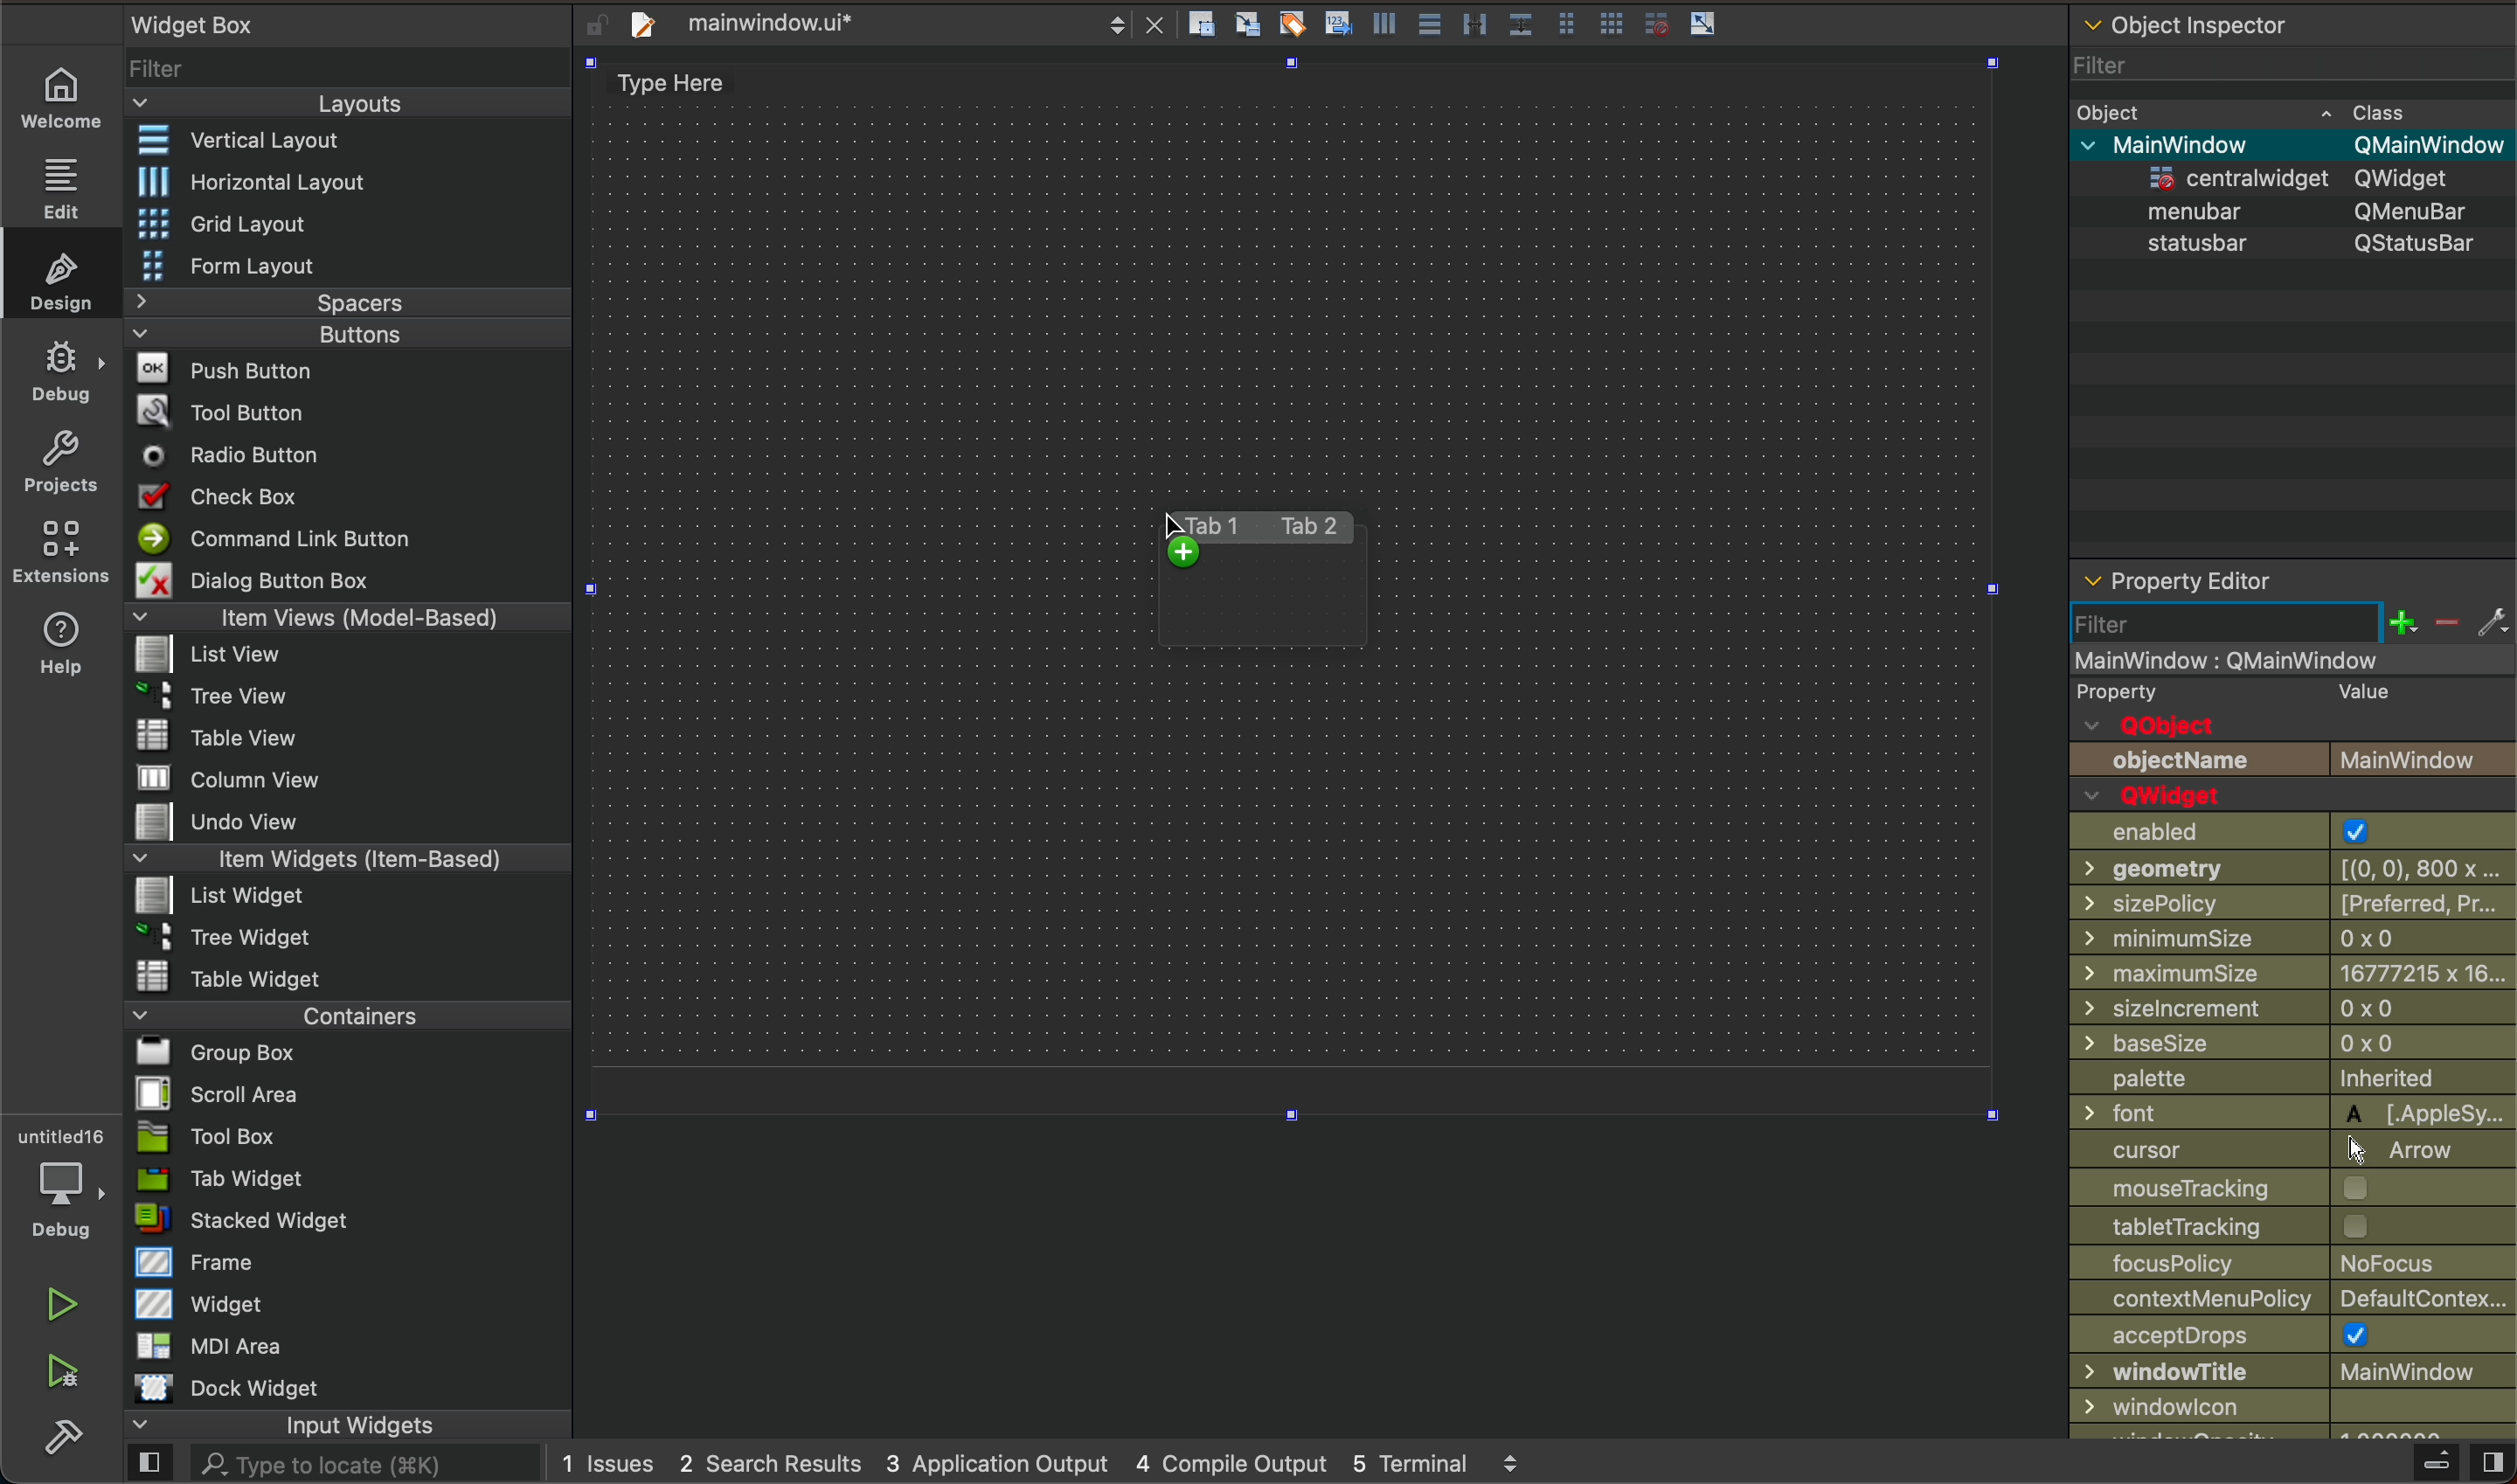 This screenshot has height=1484, width=2517. Describe the element at coordinates (1541, 22) in the screenshot. I see `layout actions` at that location.